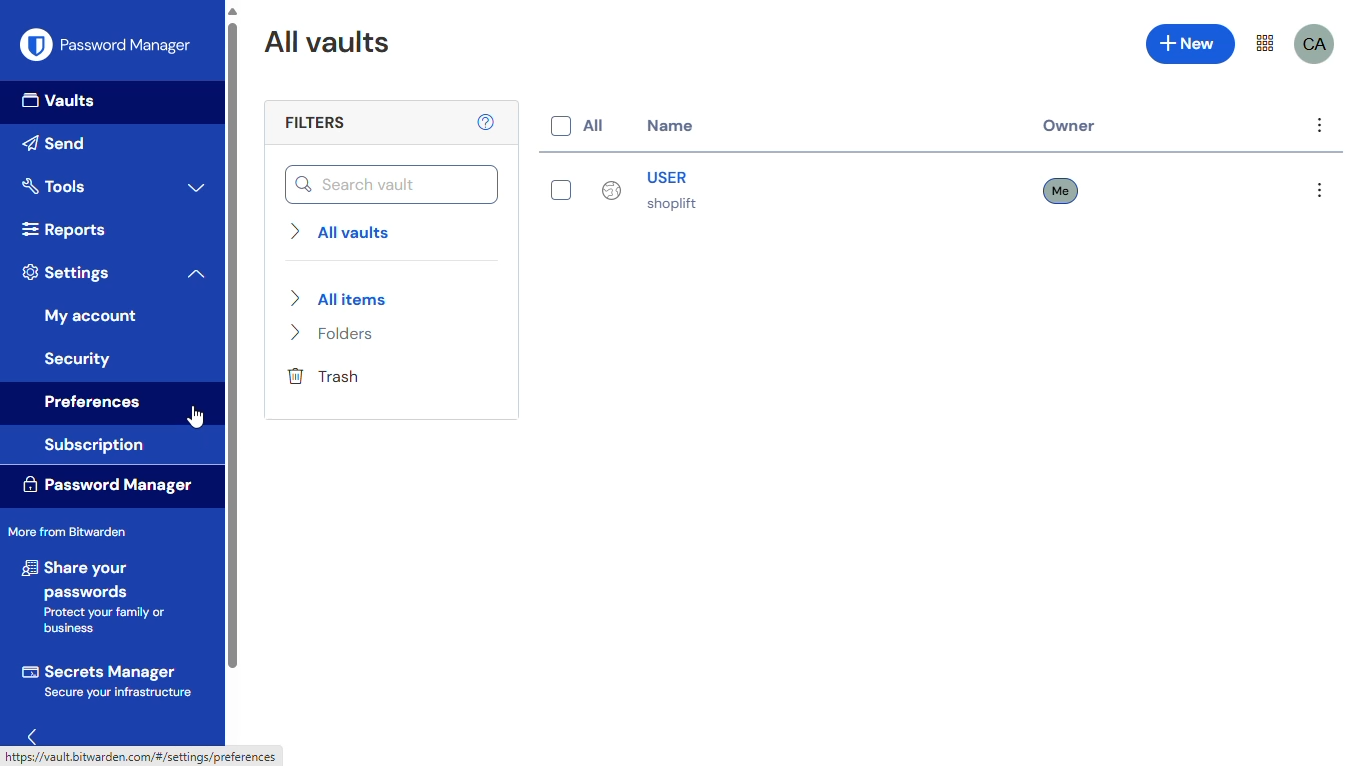 The height and width of the screenshot is (766, 1366). I want to click on all vaults, so click(342, 231).